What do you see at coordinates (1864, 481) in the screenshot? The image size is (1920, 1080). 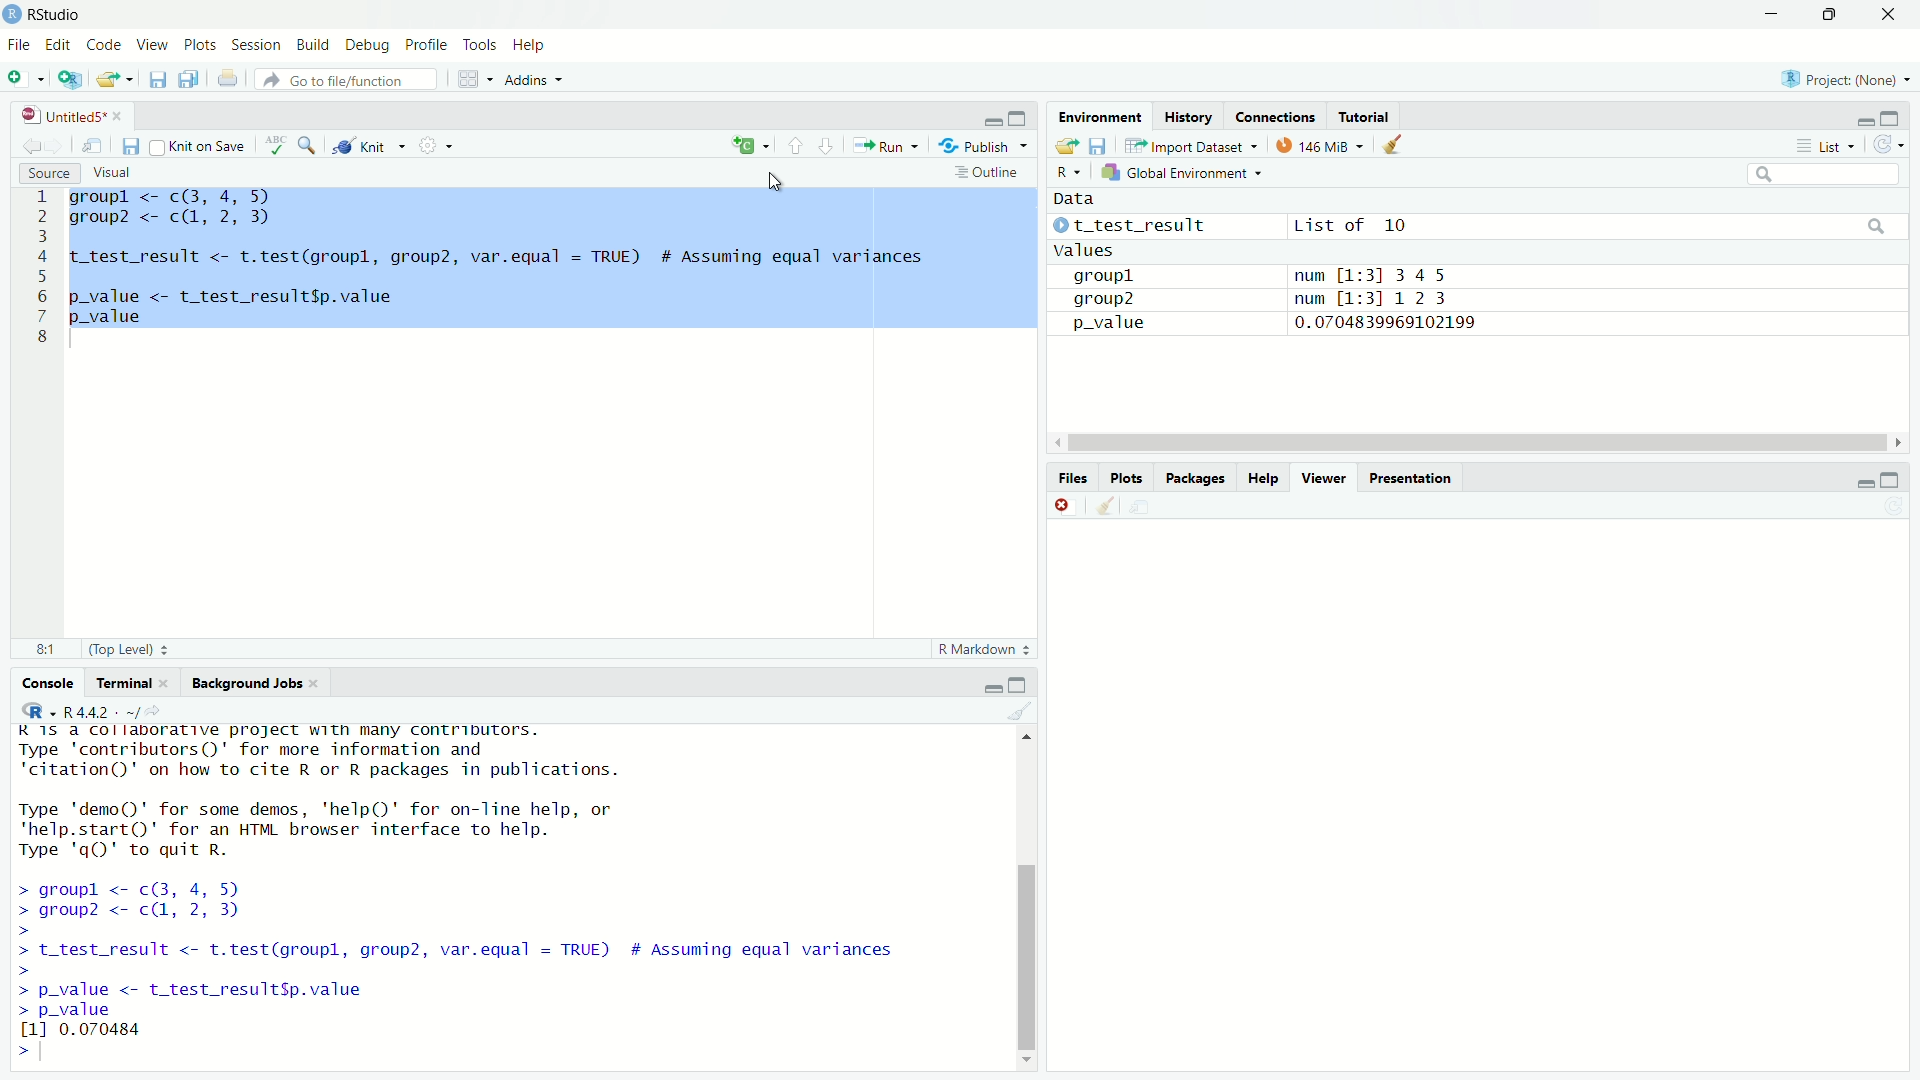 I see `minimise` at bounding box center [1864, 481].